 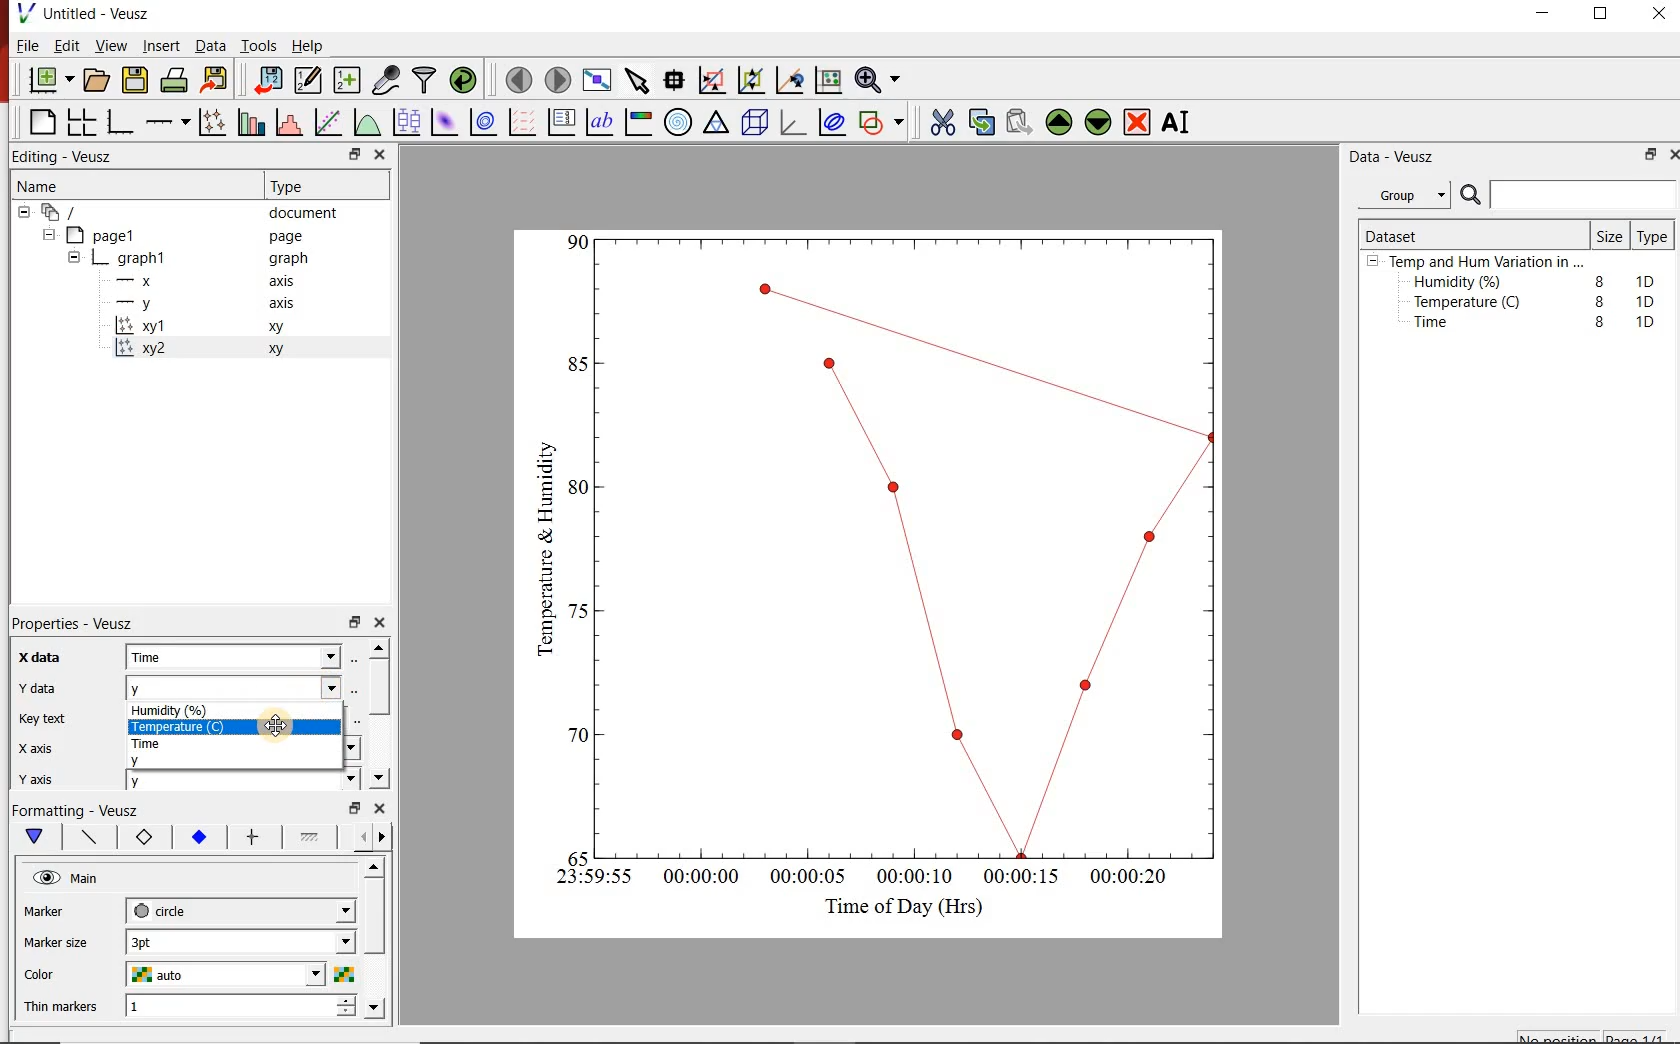 I want to click on y axis dropdown, so click(x=312, y=782).